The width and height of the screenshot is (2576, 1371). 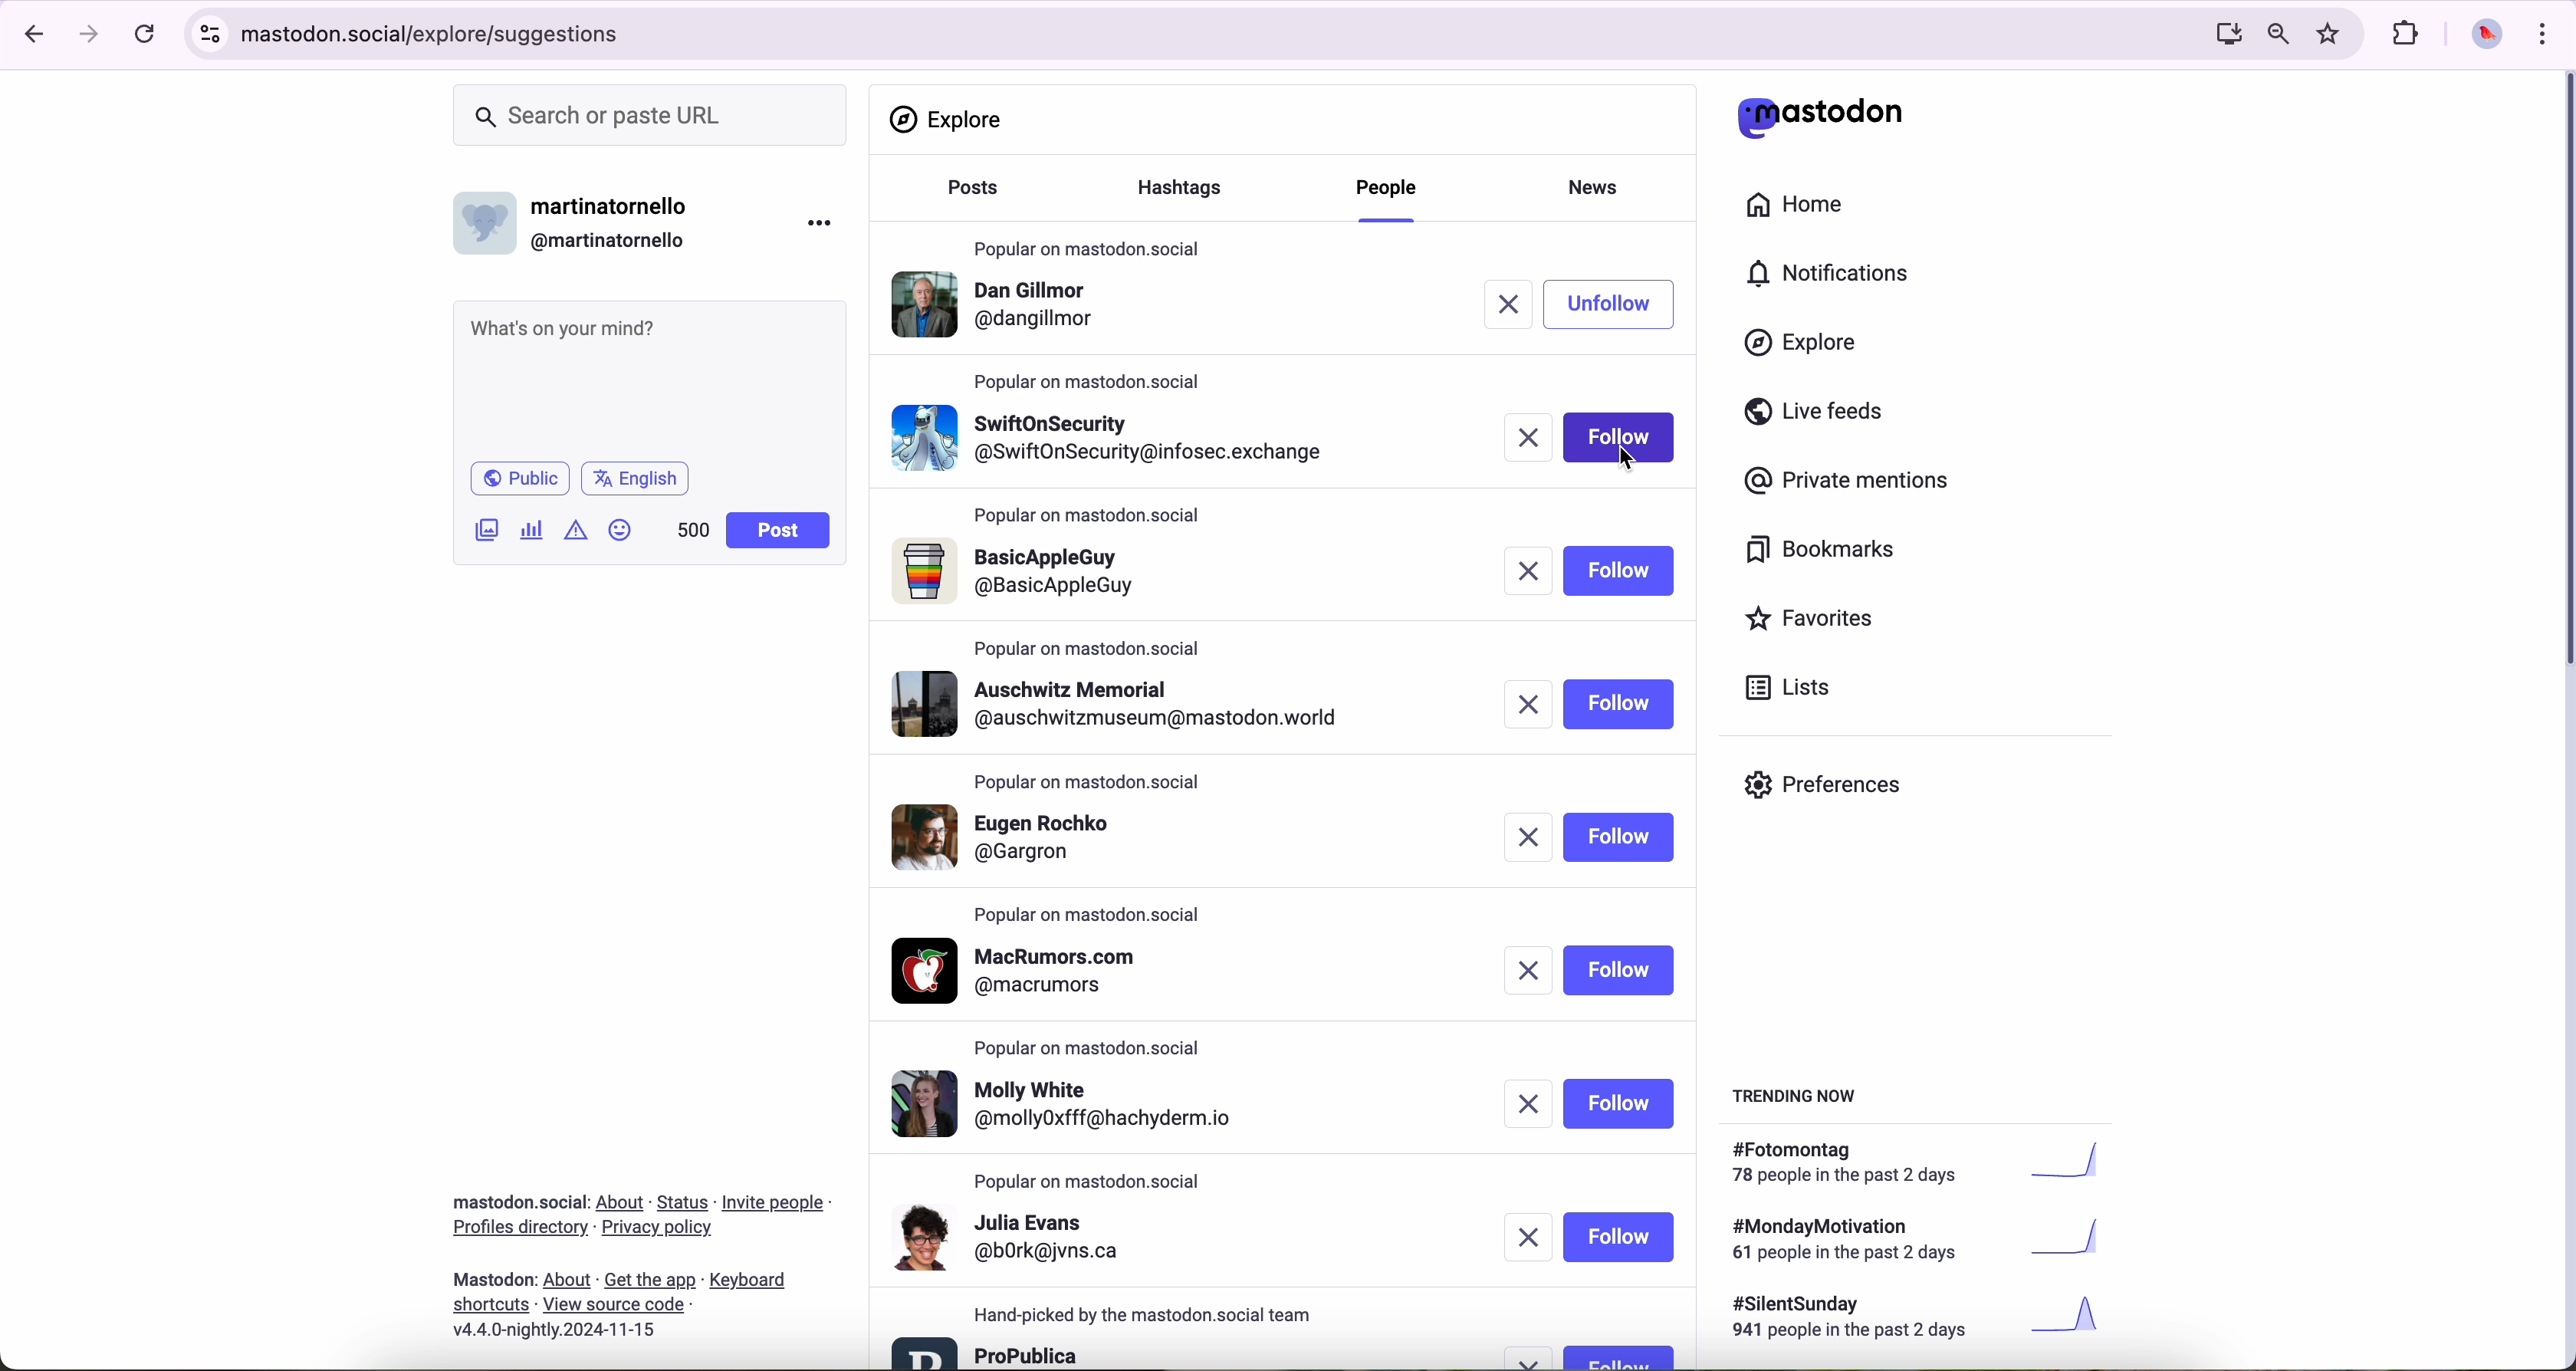 I want to click on popular on mastodon.social, so click(x=1098, y=1044).